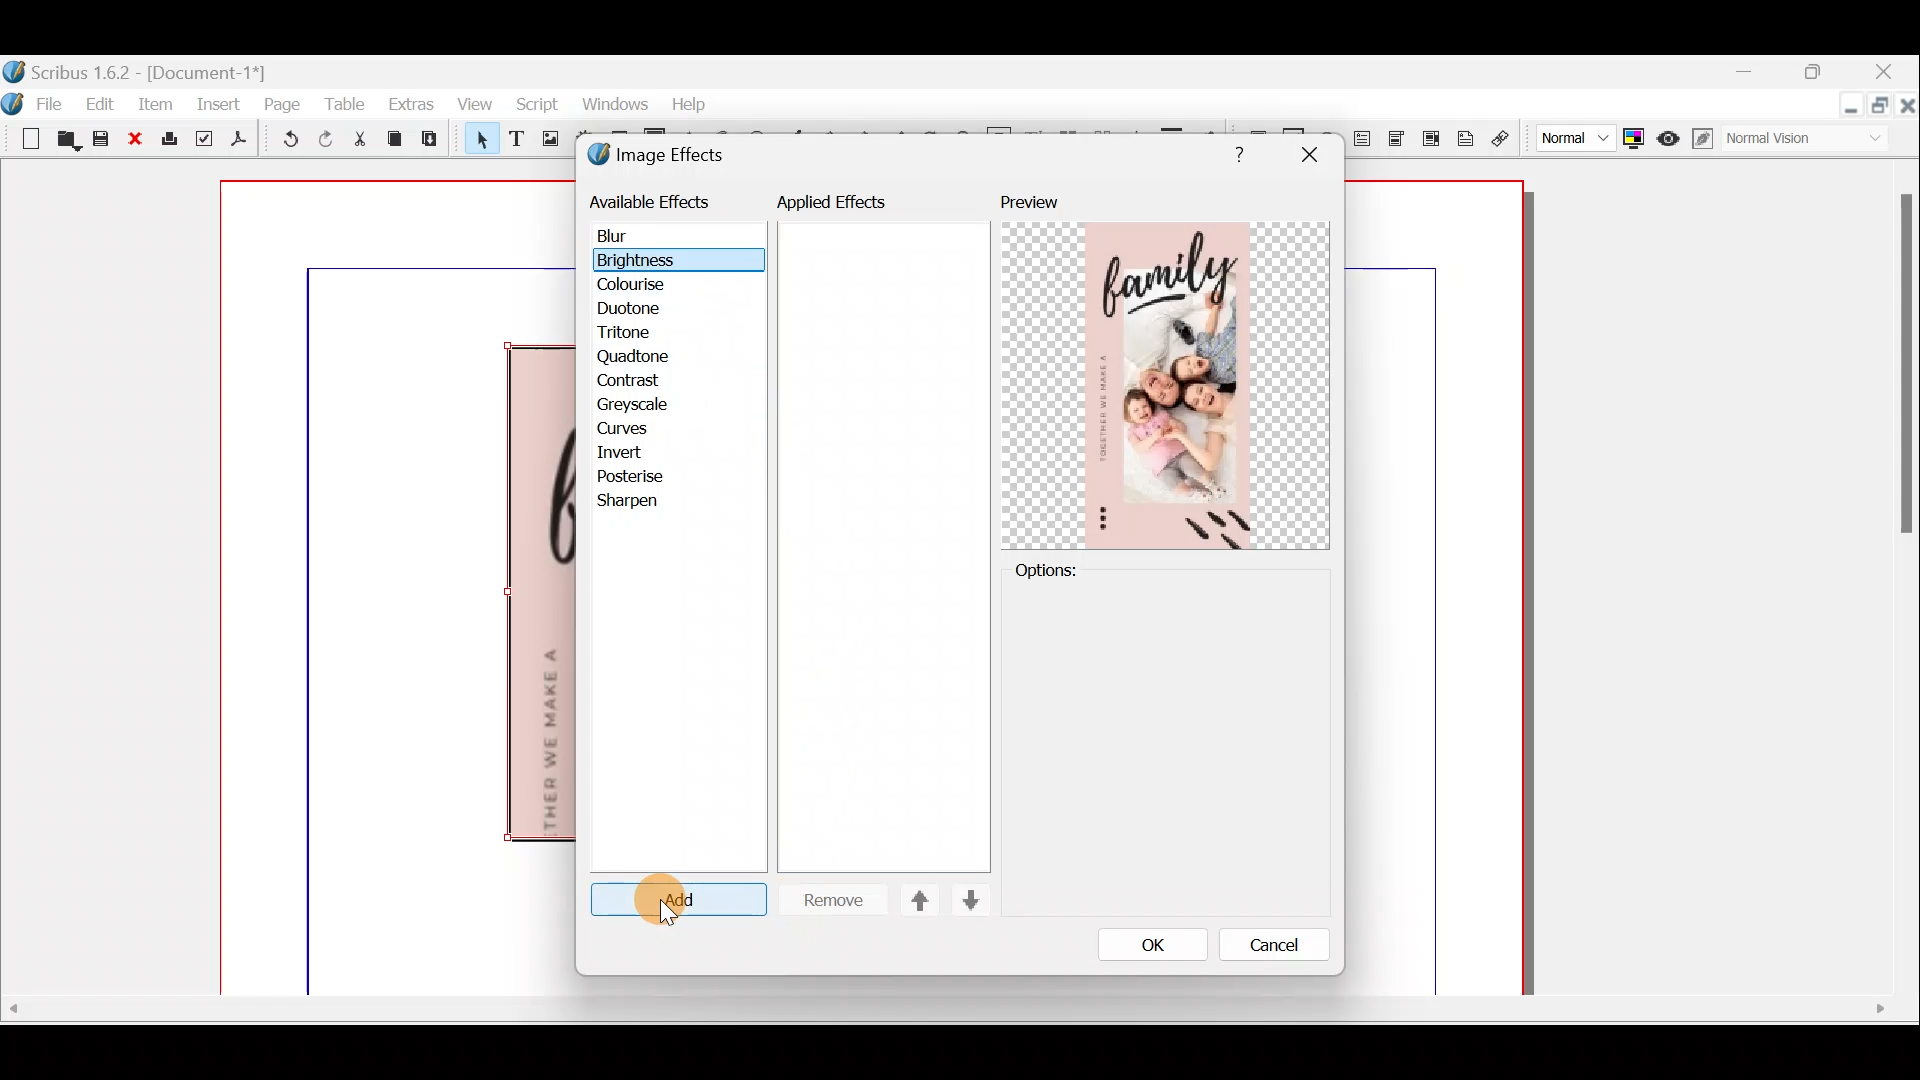  Describe the element at coordinates (1165, 371) in the screenshot. I see `Preview` at that location.